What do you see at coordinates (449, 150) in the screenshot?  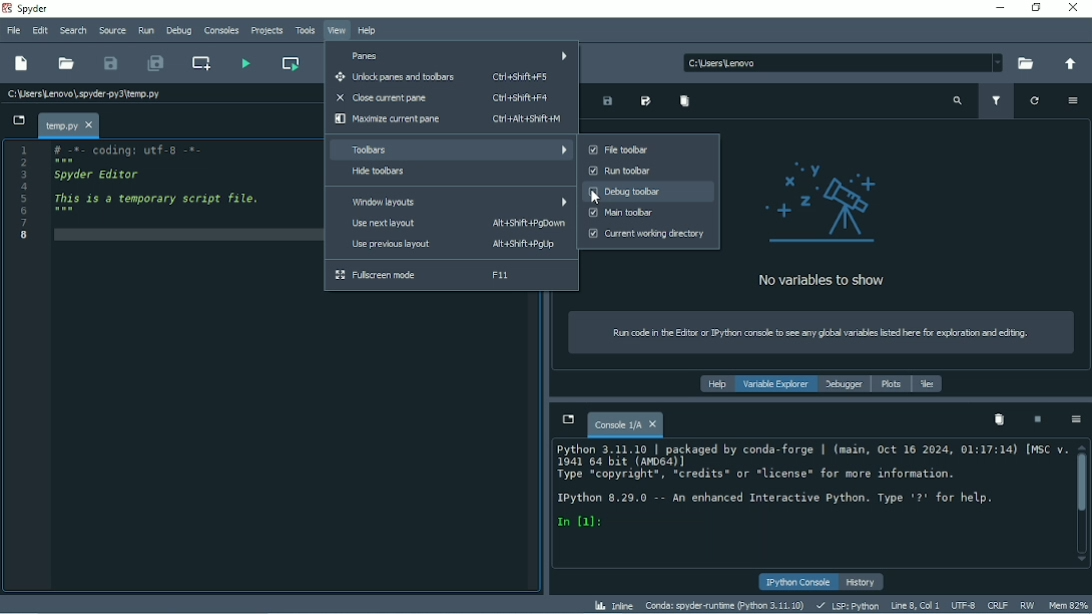 I see `Toolbars` at bounding box center [449, 150].